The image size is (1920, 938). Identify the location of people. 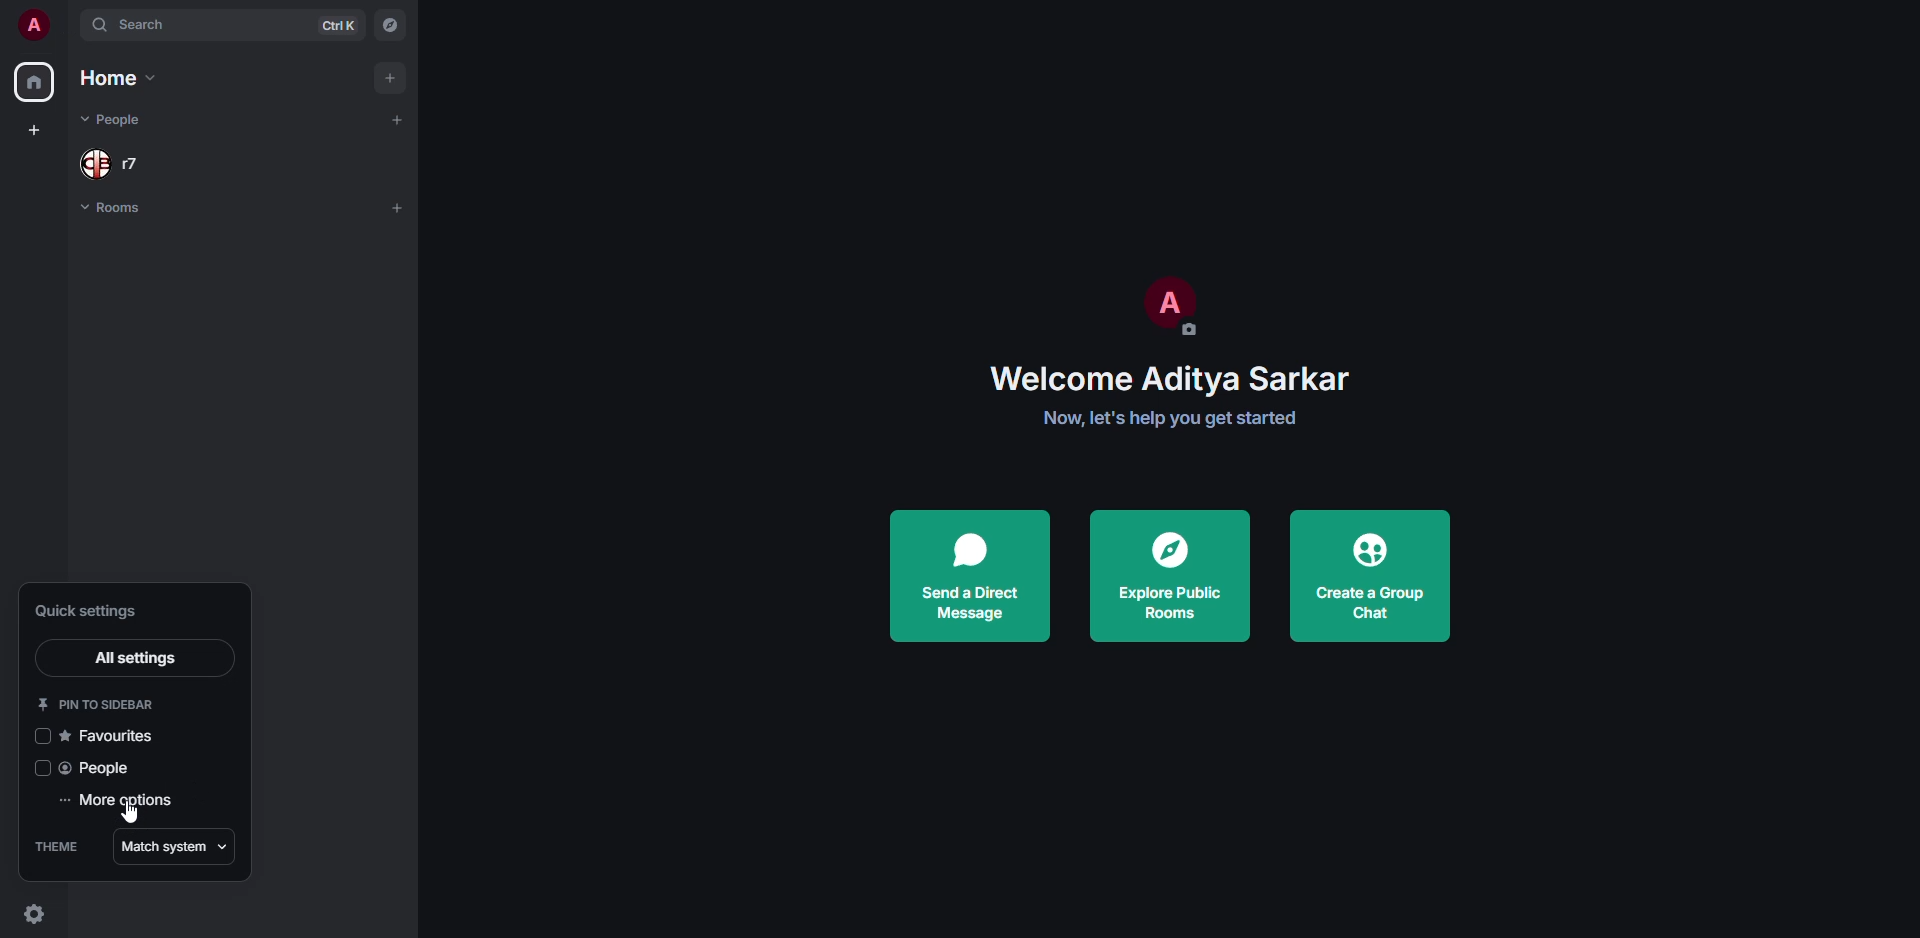
(112, 163).